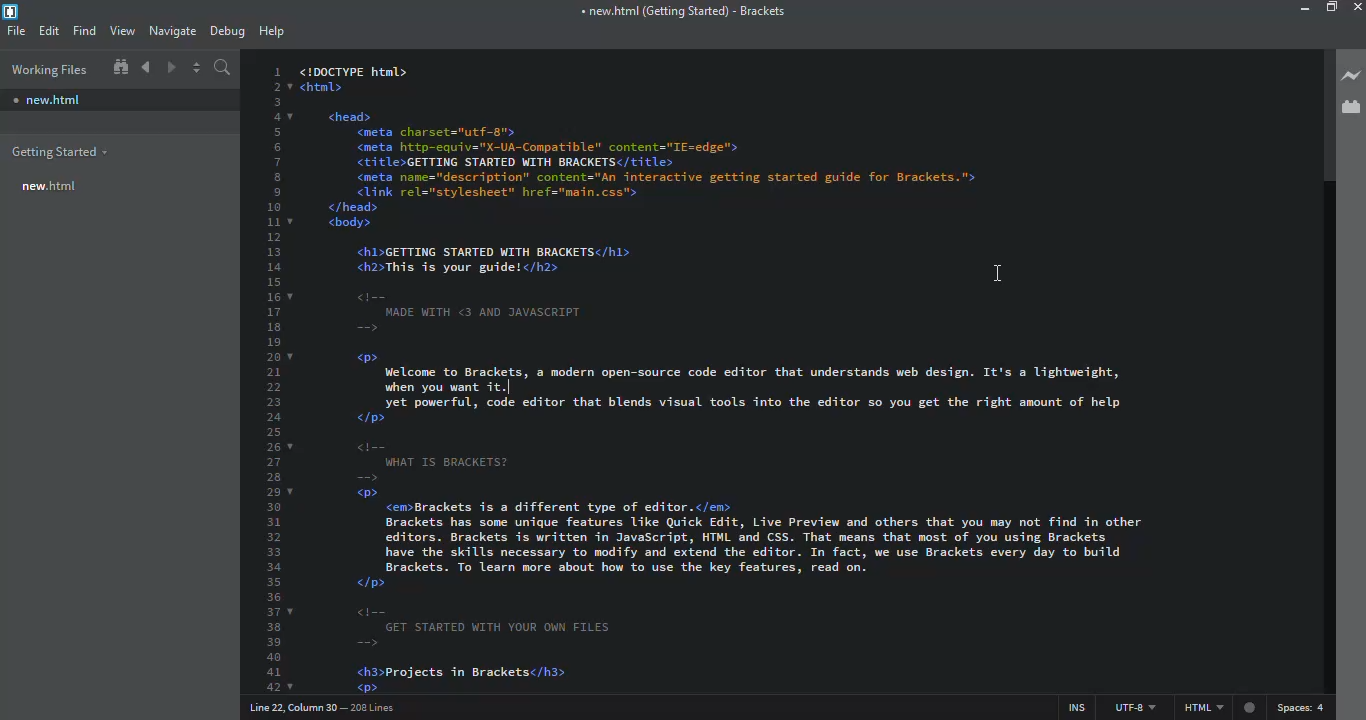  I want to click on live preview, so click(1352, 76).